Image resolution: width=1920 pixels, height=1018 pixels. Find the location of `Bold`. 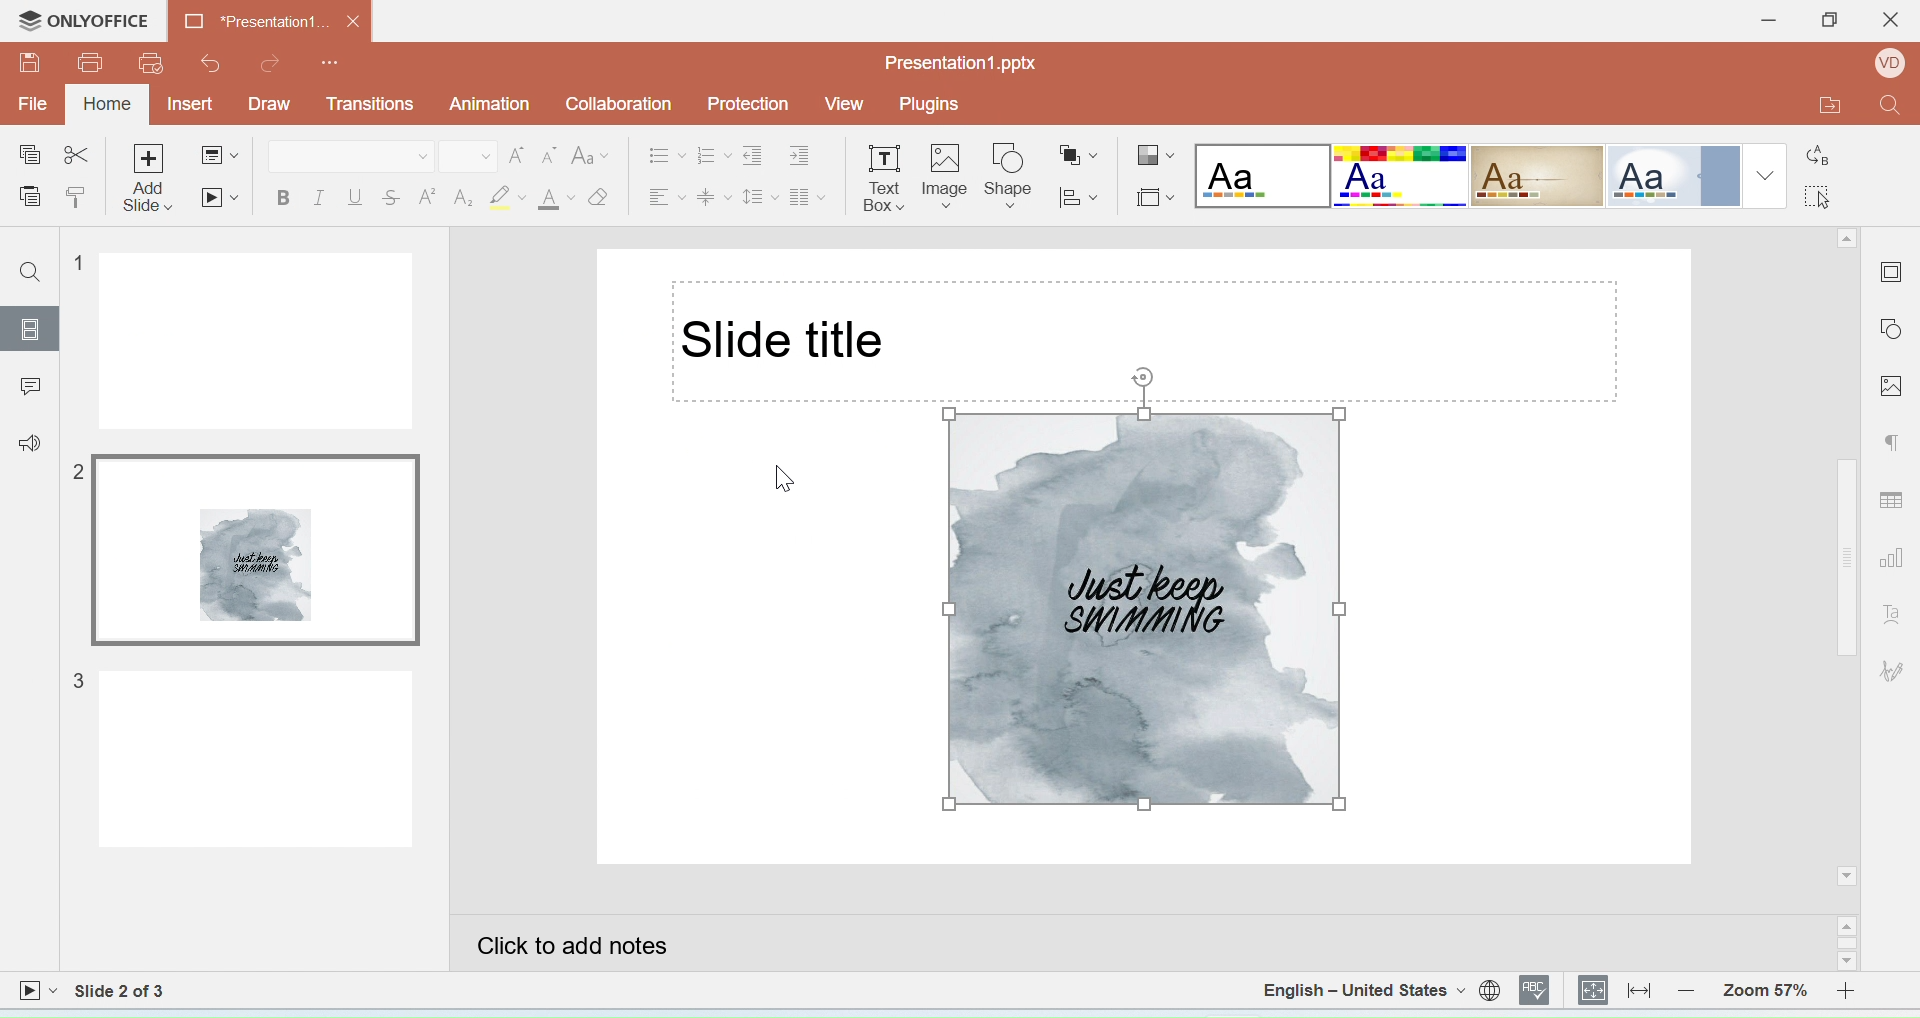

Bold is located at coordinates (283, 201).